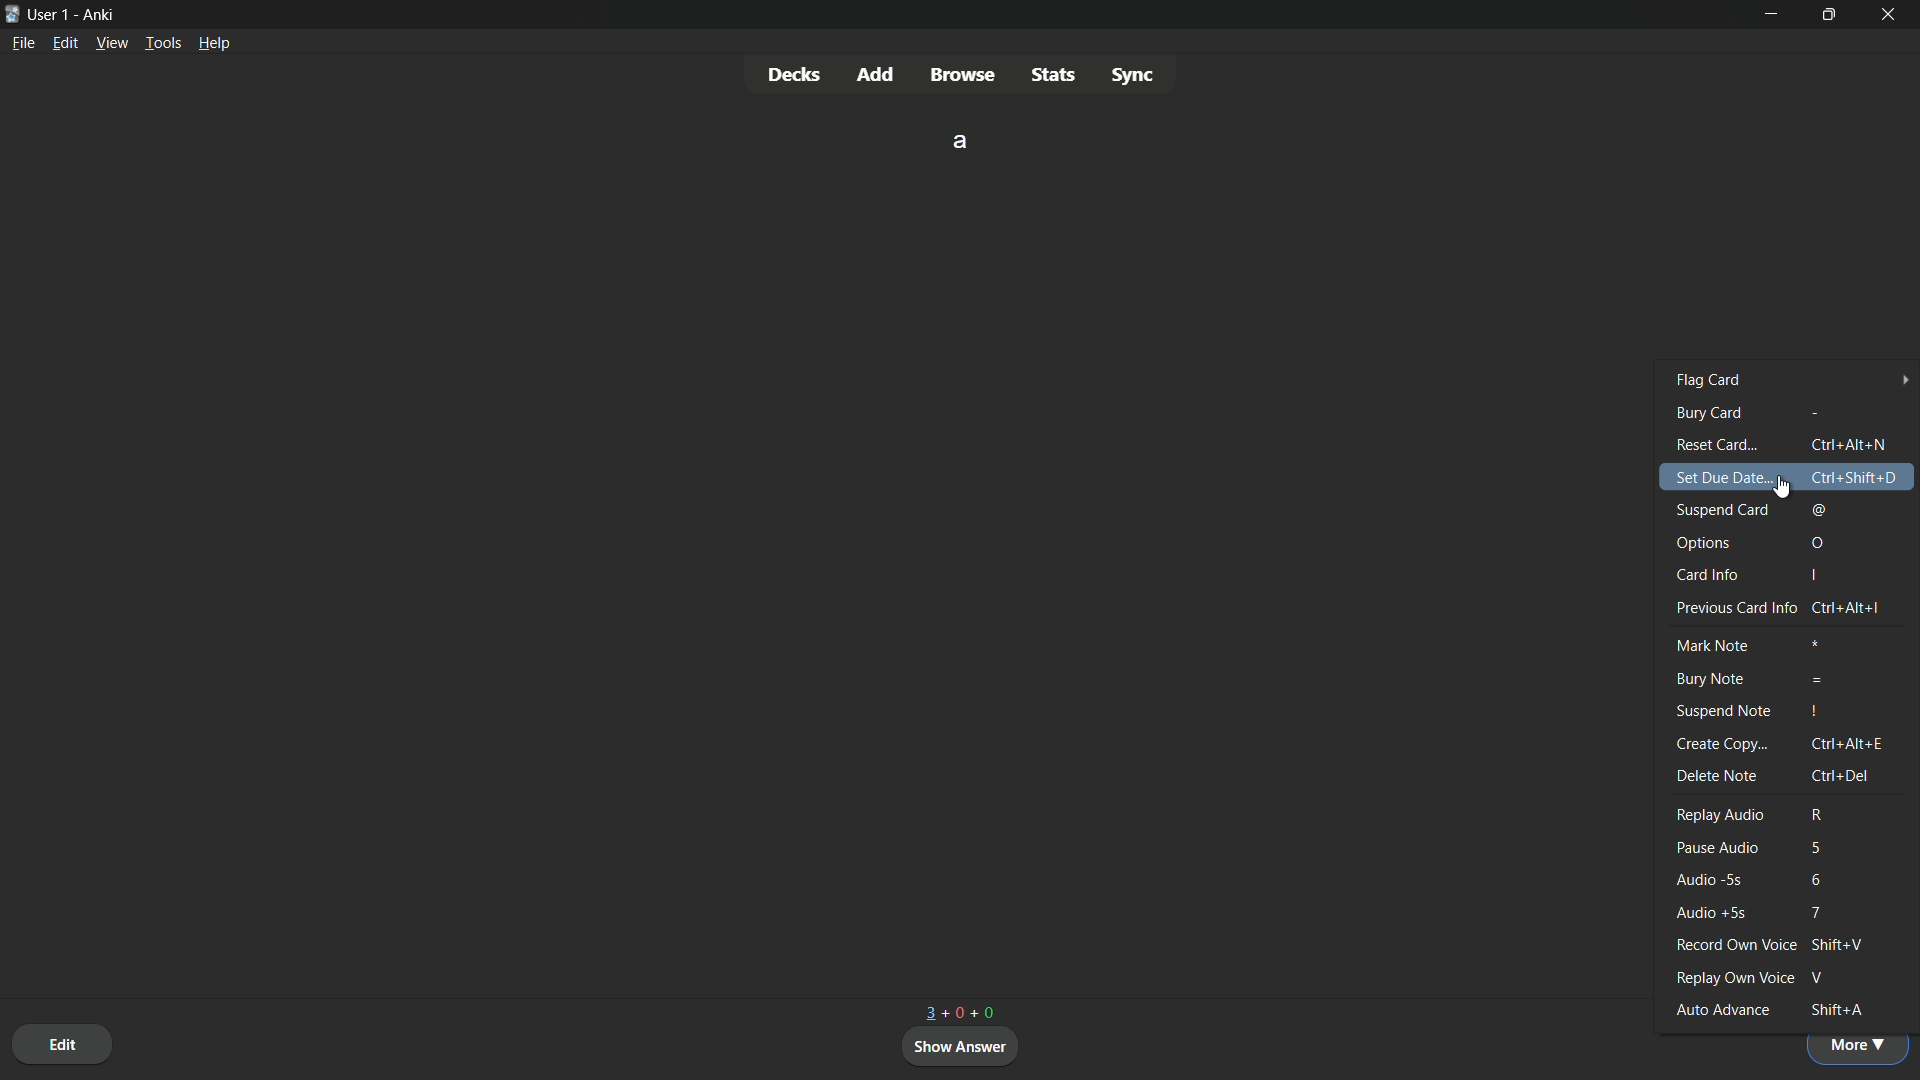 Image resolution: width=1920 pixels, height=1080 pixels. I want to click on browse, so click(964, 75).